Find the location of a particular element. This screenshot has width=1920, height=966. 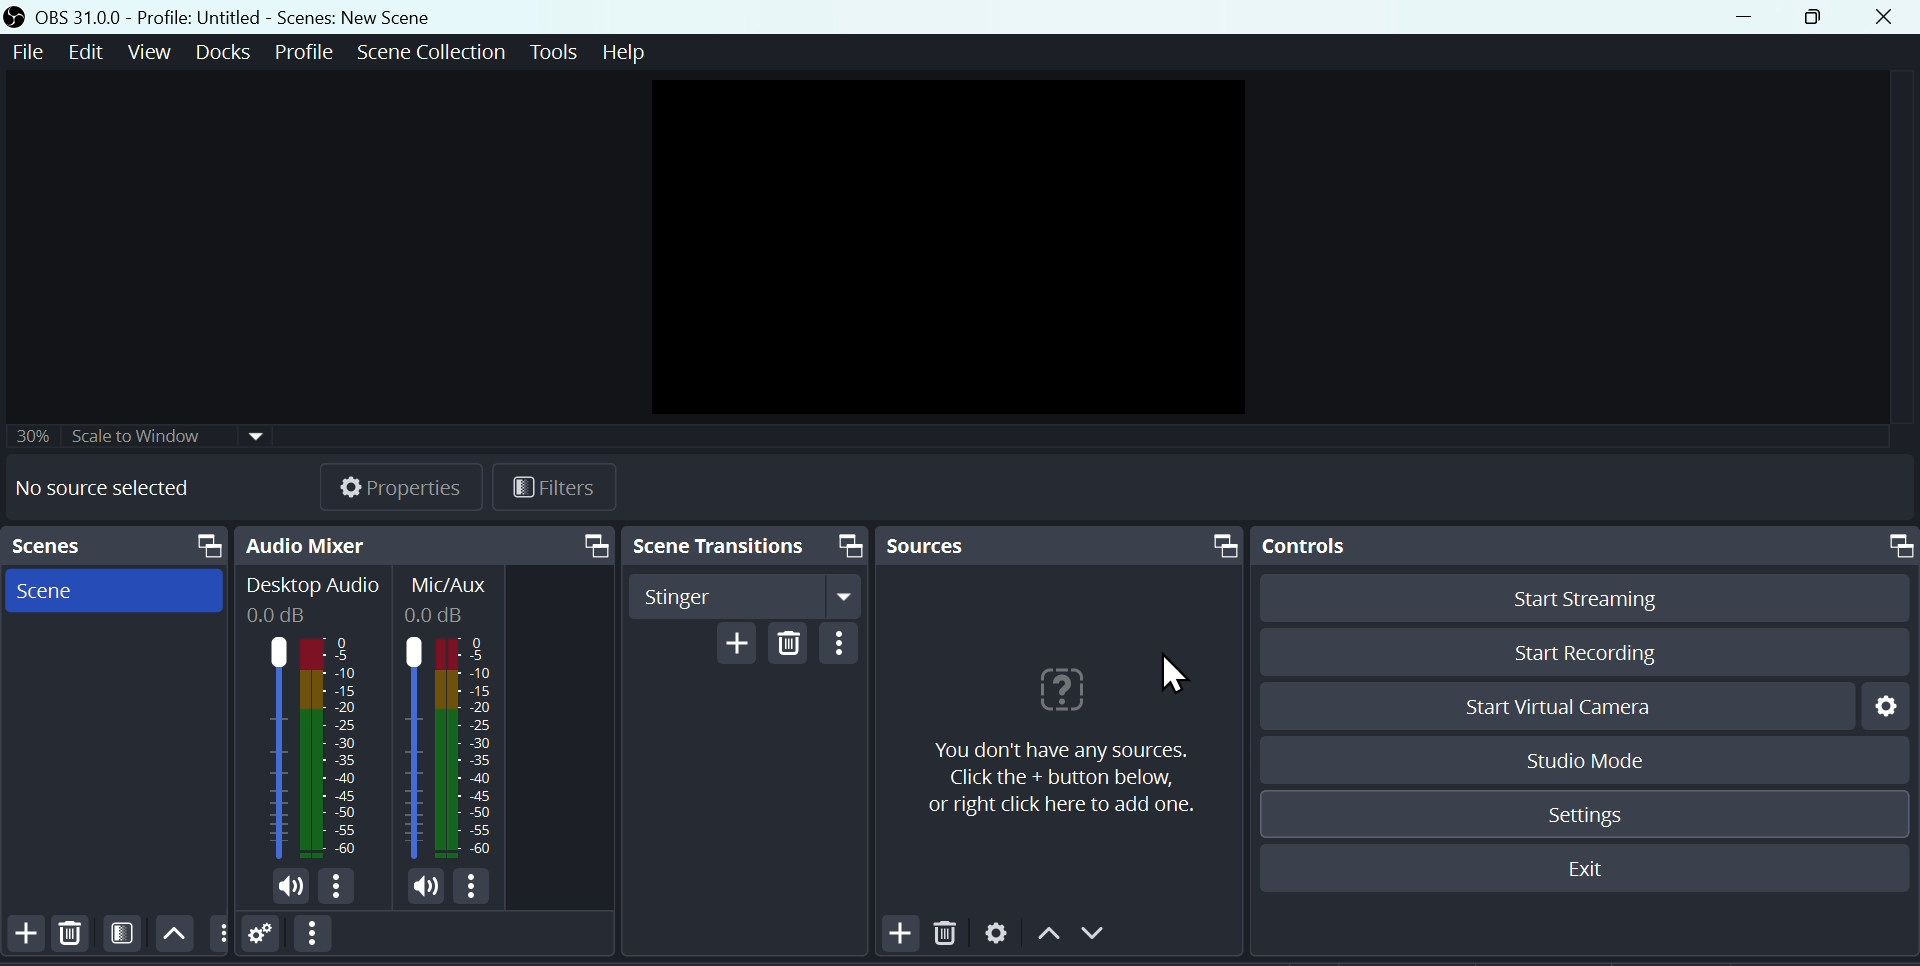

Filter is located at coordinates (124, 937).